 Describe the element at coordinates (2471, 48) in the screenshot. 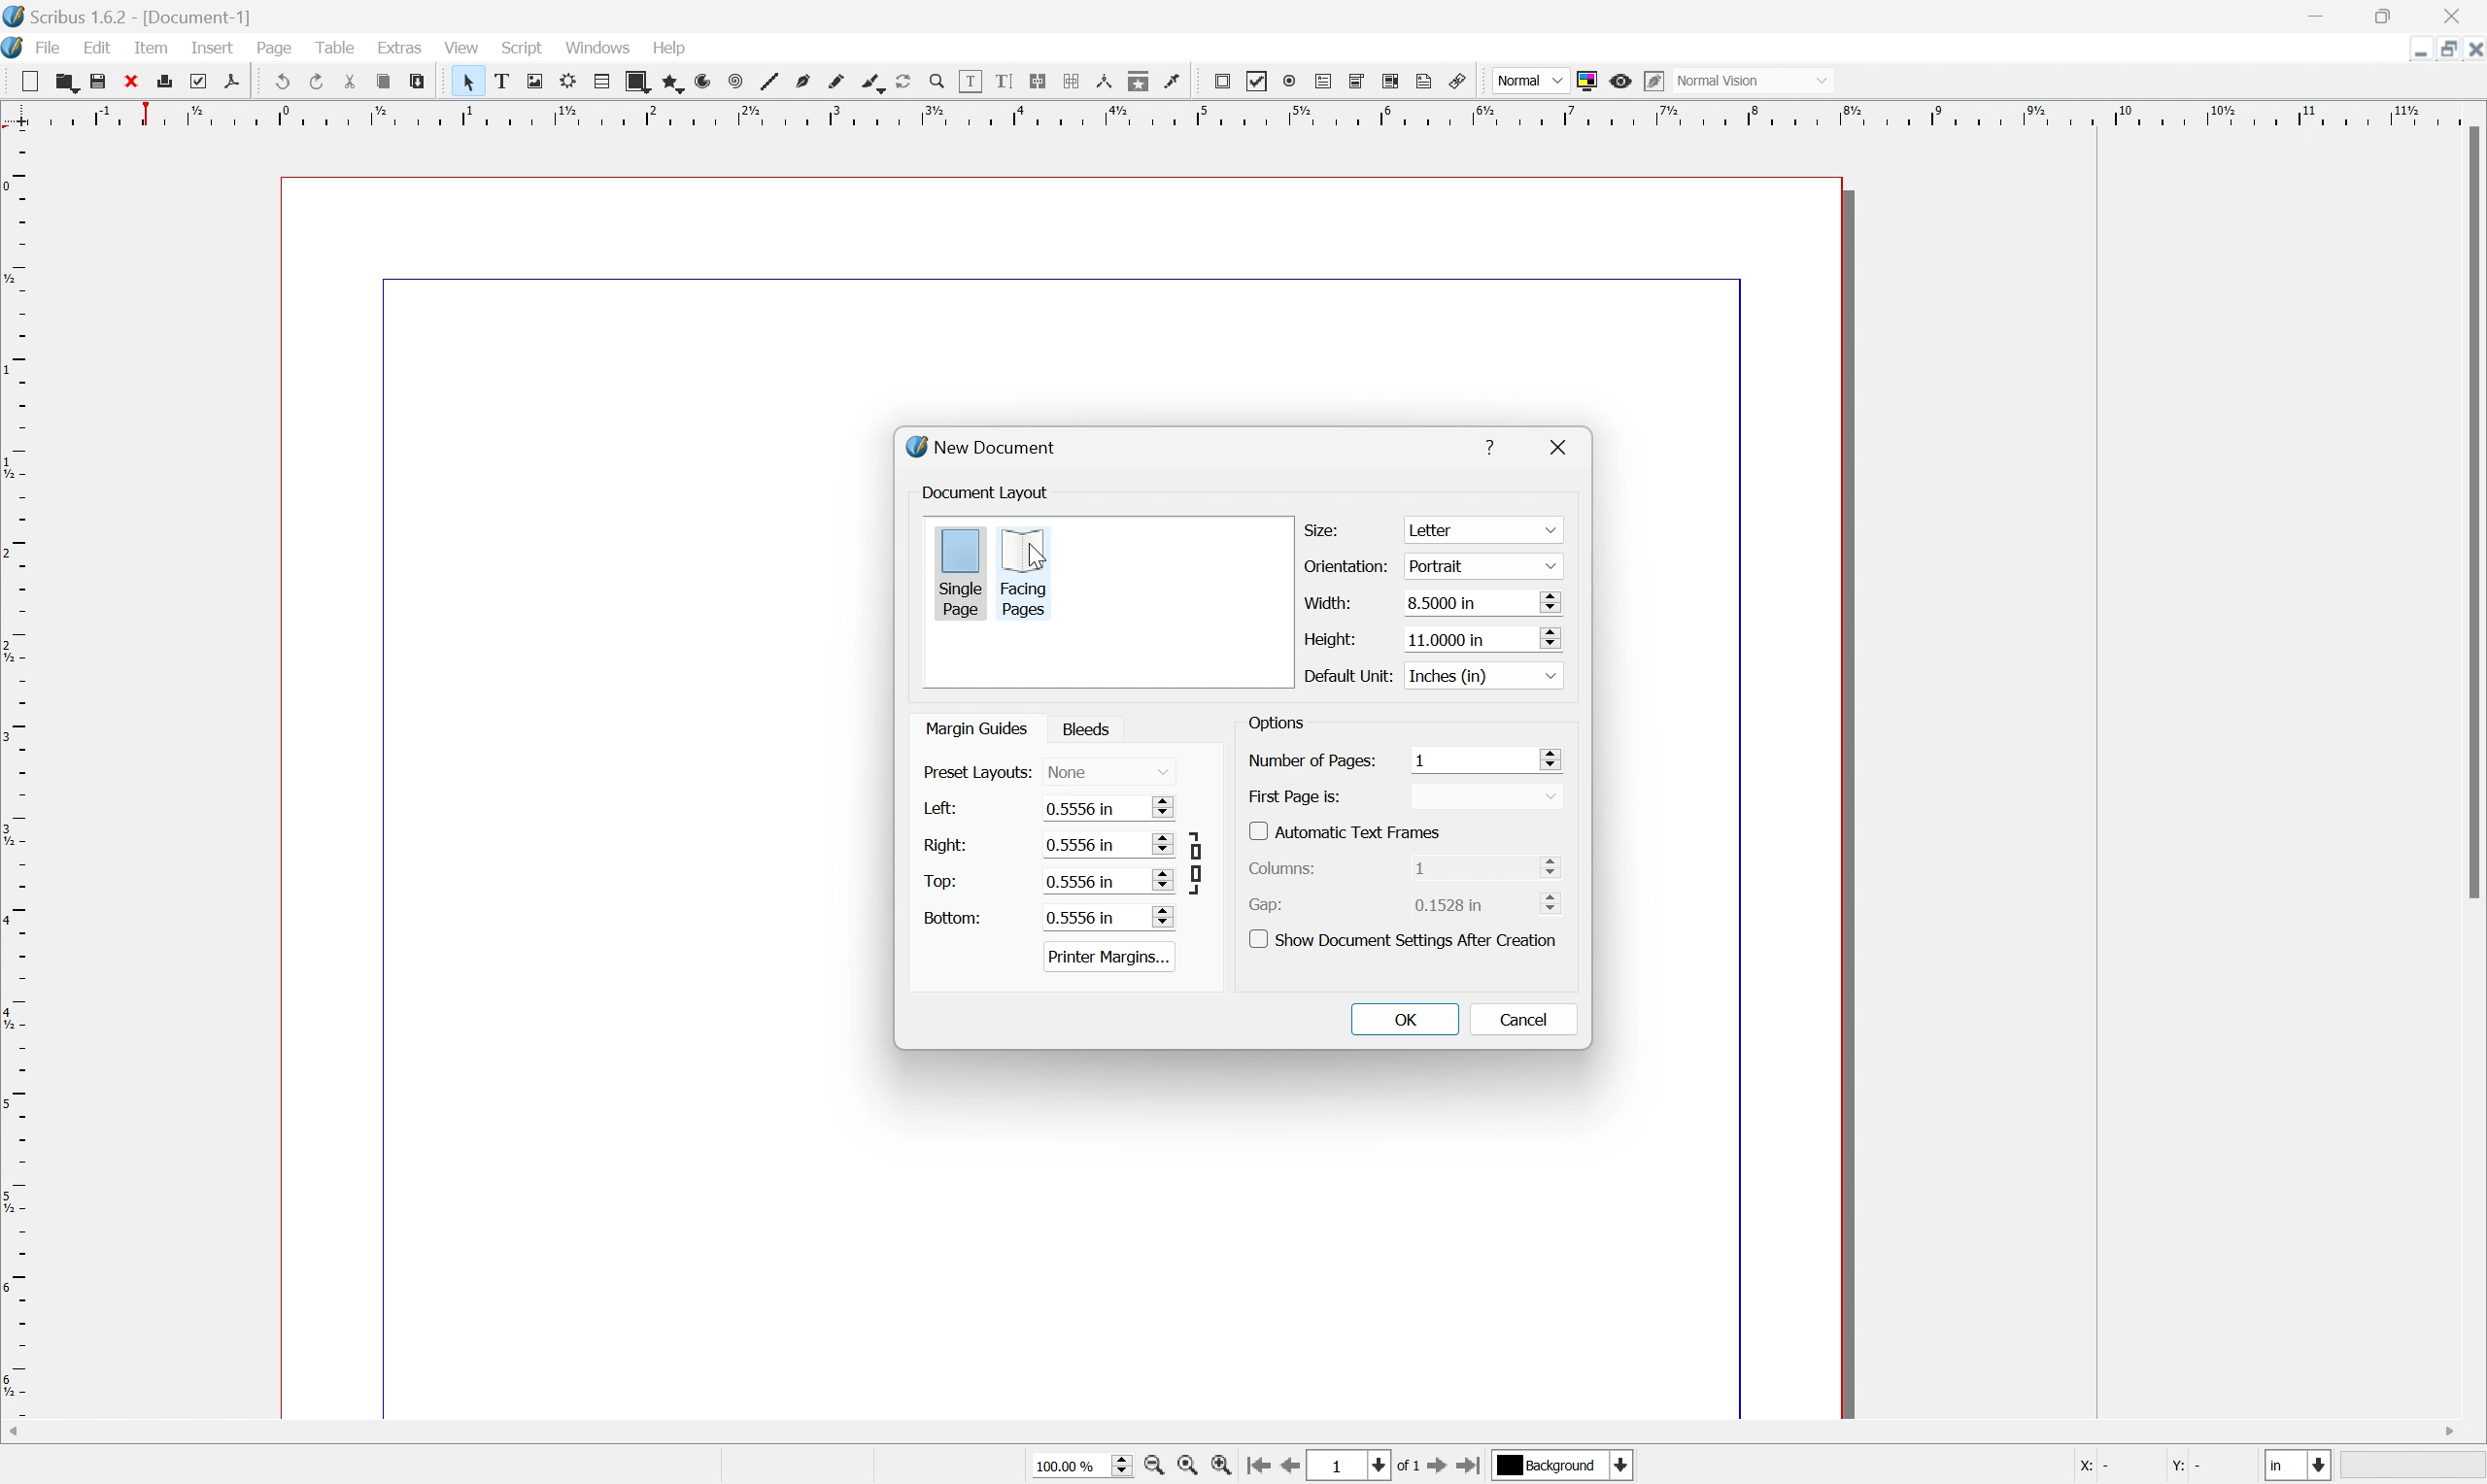

I see `Close` at that location.